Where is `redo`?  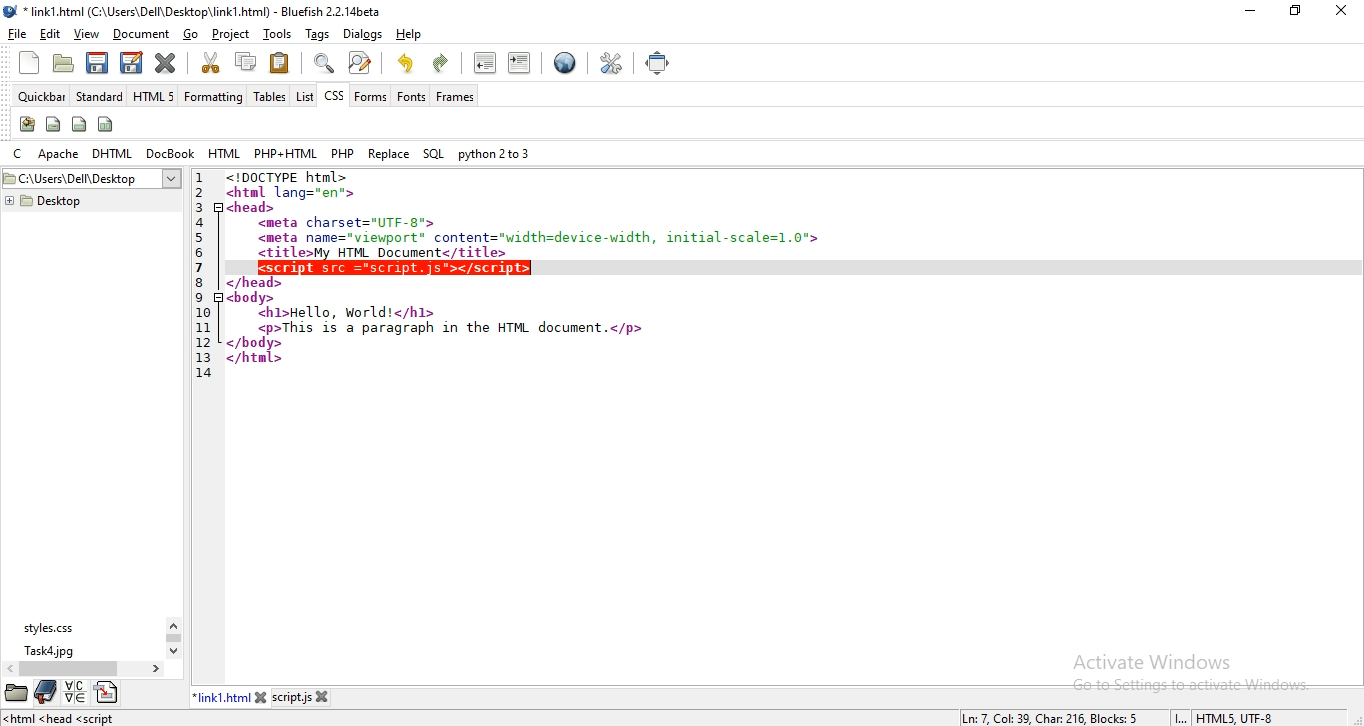
redo is located at coordinates (441, 64).